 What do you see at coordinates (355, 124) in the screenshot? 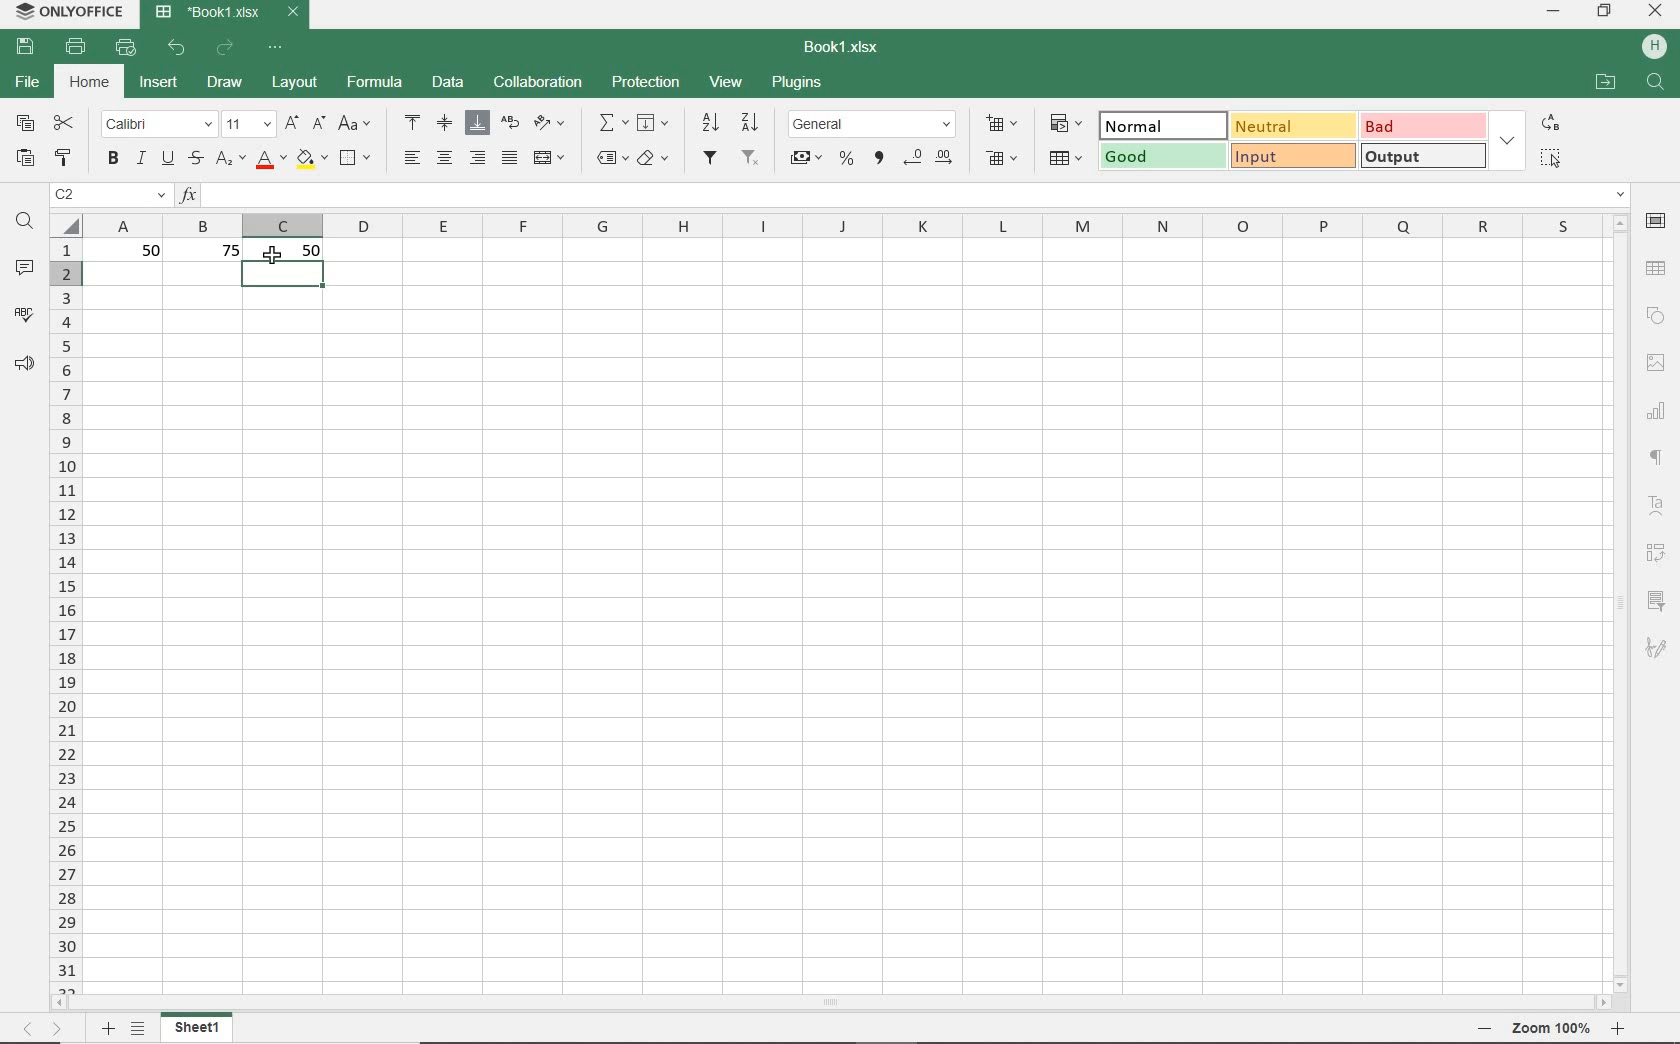
I see `change case` at bounding box center [355, 124].